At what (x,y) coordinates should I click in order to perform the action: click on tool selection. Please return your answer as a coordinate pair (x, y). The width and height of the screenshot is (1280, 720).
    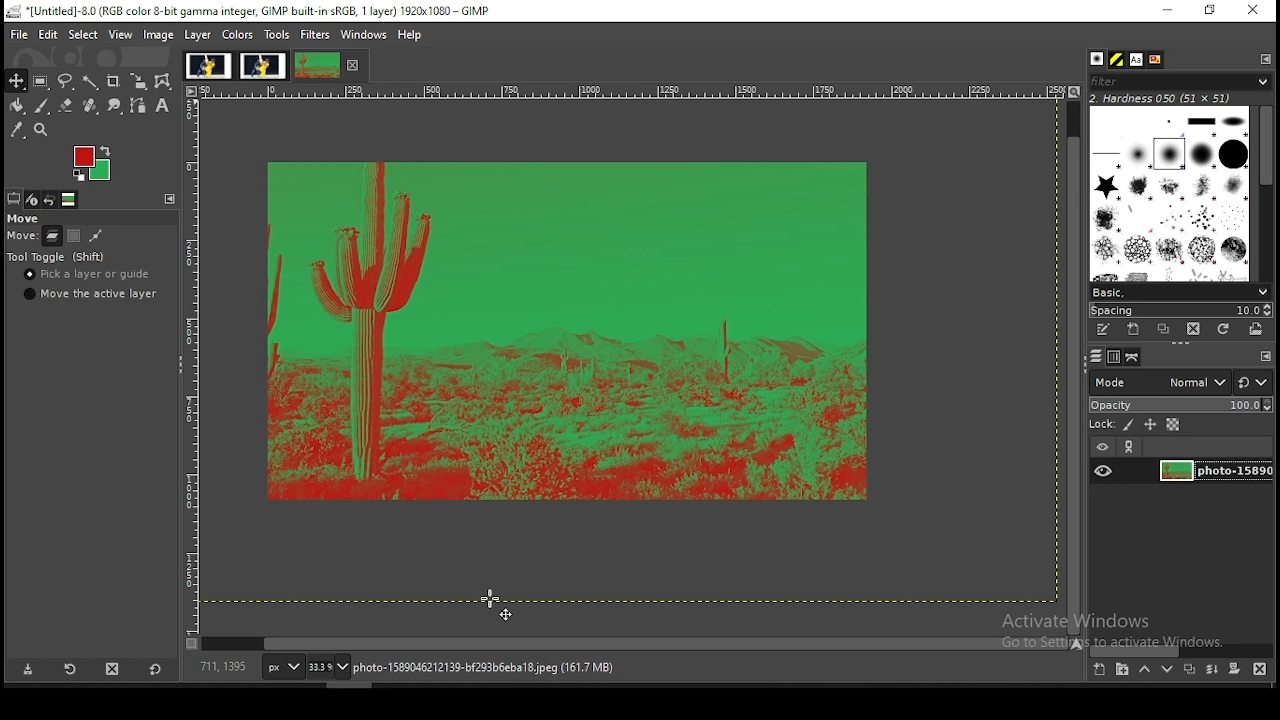
    Looking at the image, I should click on (14, 198).